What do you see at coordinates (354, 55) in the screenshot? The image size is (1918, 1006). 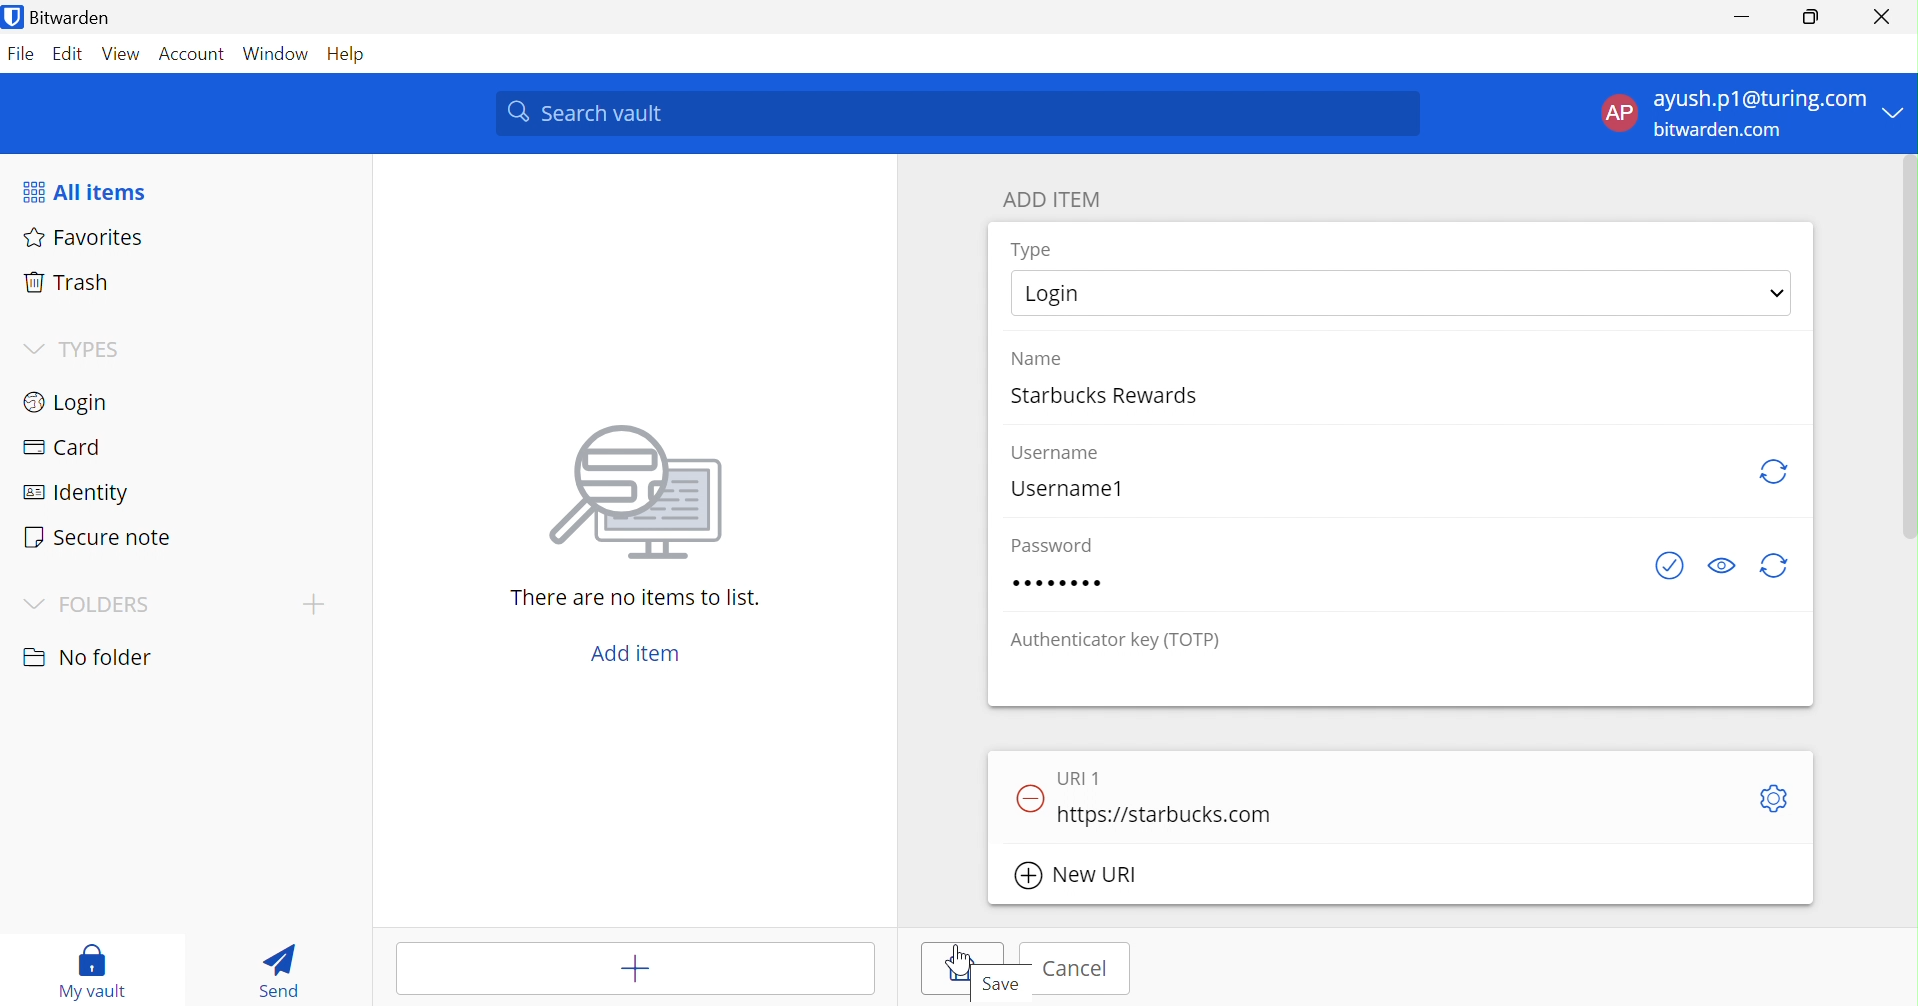 I see `Help` at bounding box center [354, 55].